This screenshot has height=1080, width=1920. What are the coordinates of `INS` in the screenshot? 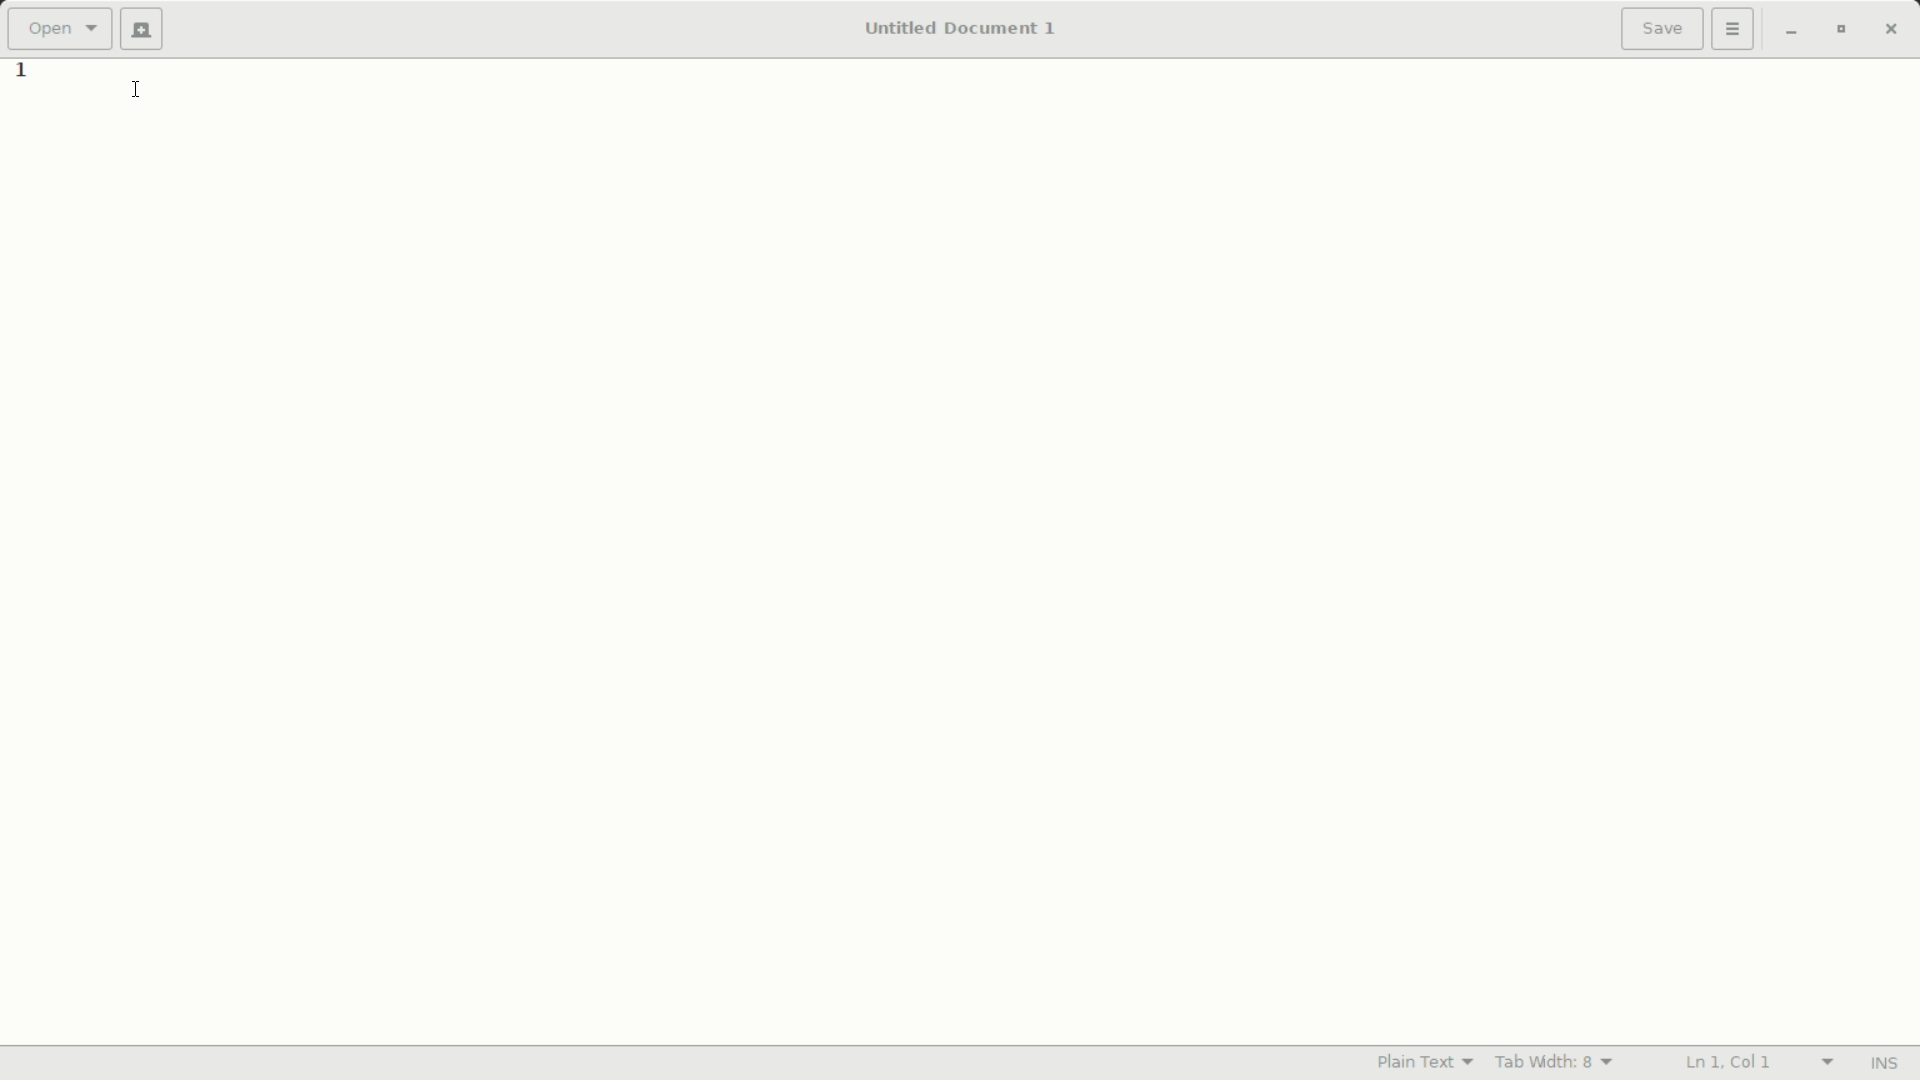 It's located at (1886, 1062).